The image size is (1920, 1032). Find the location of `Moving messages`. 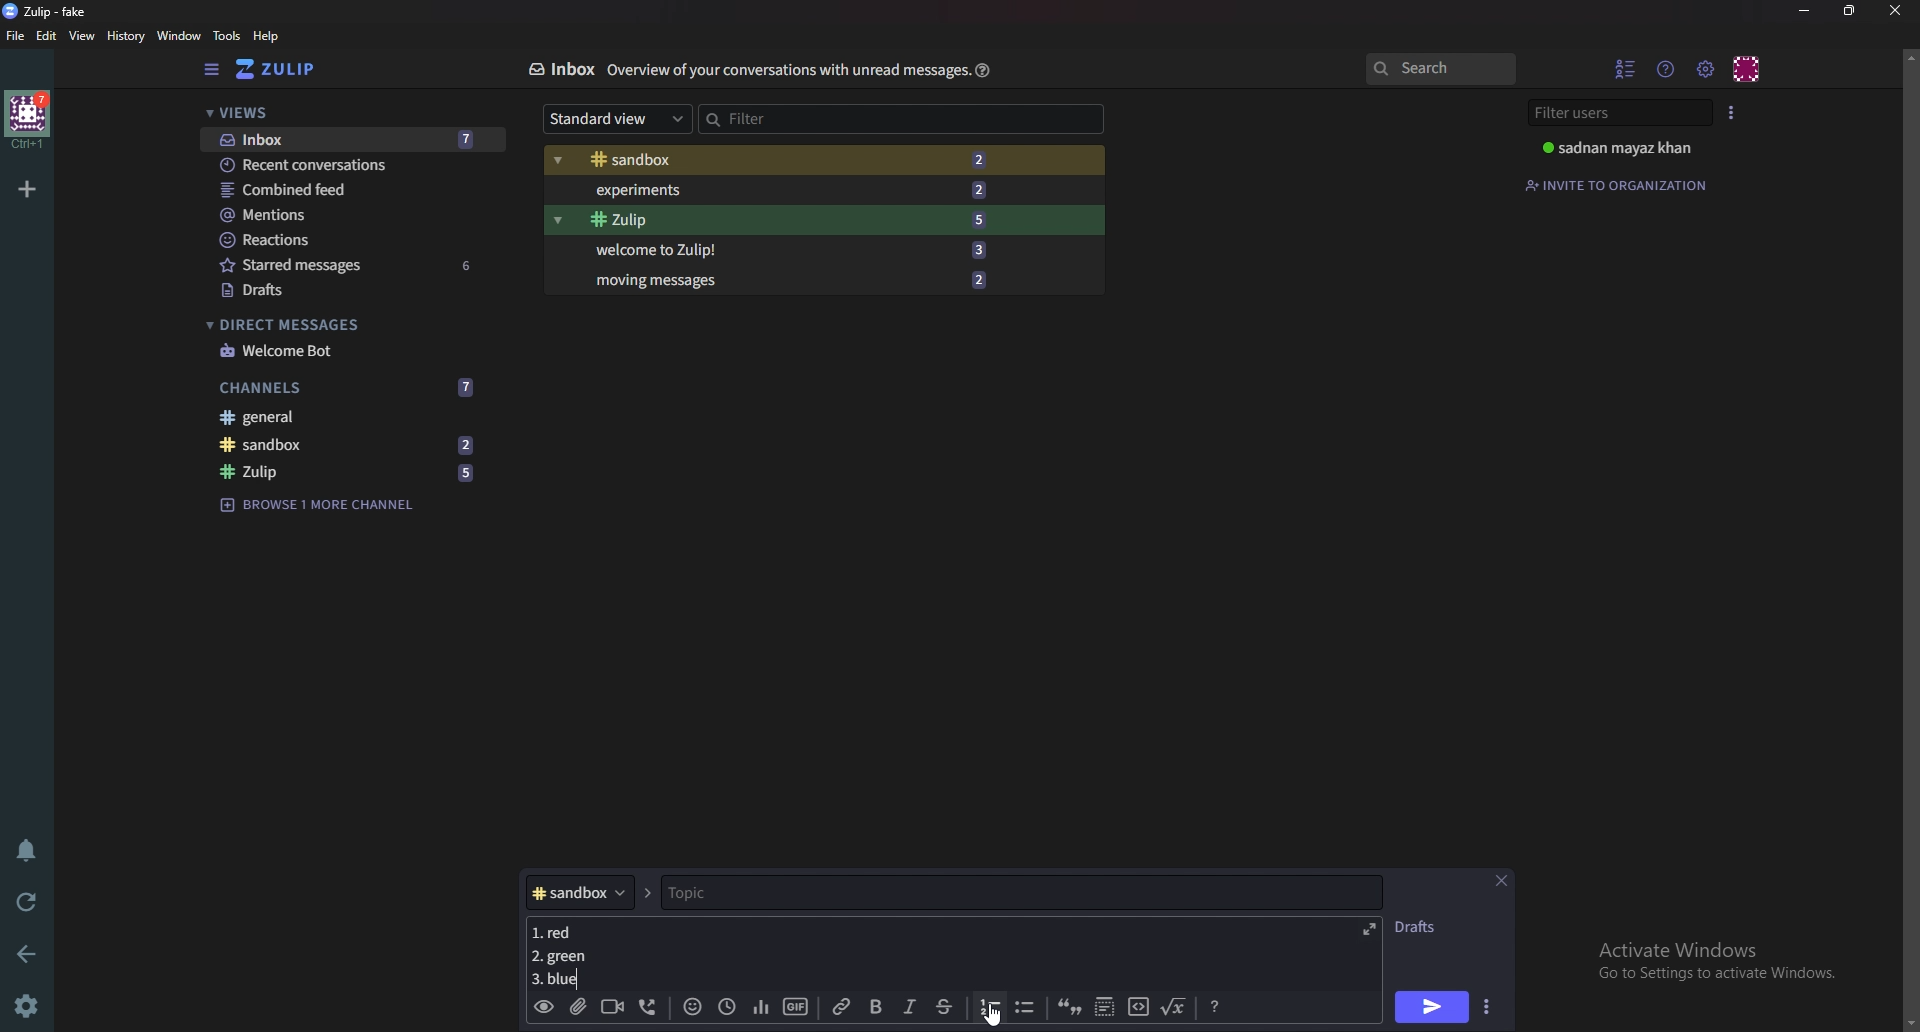

Moving messages is located at coordinates (788, 279).